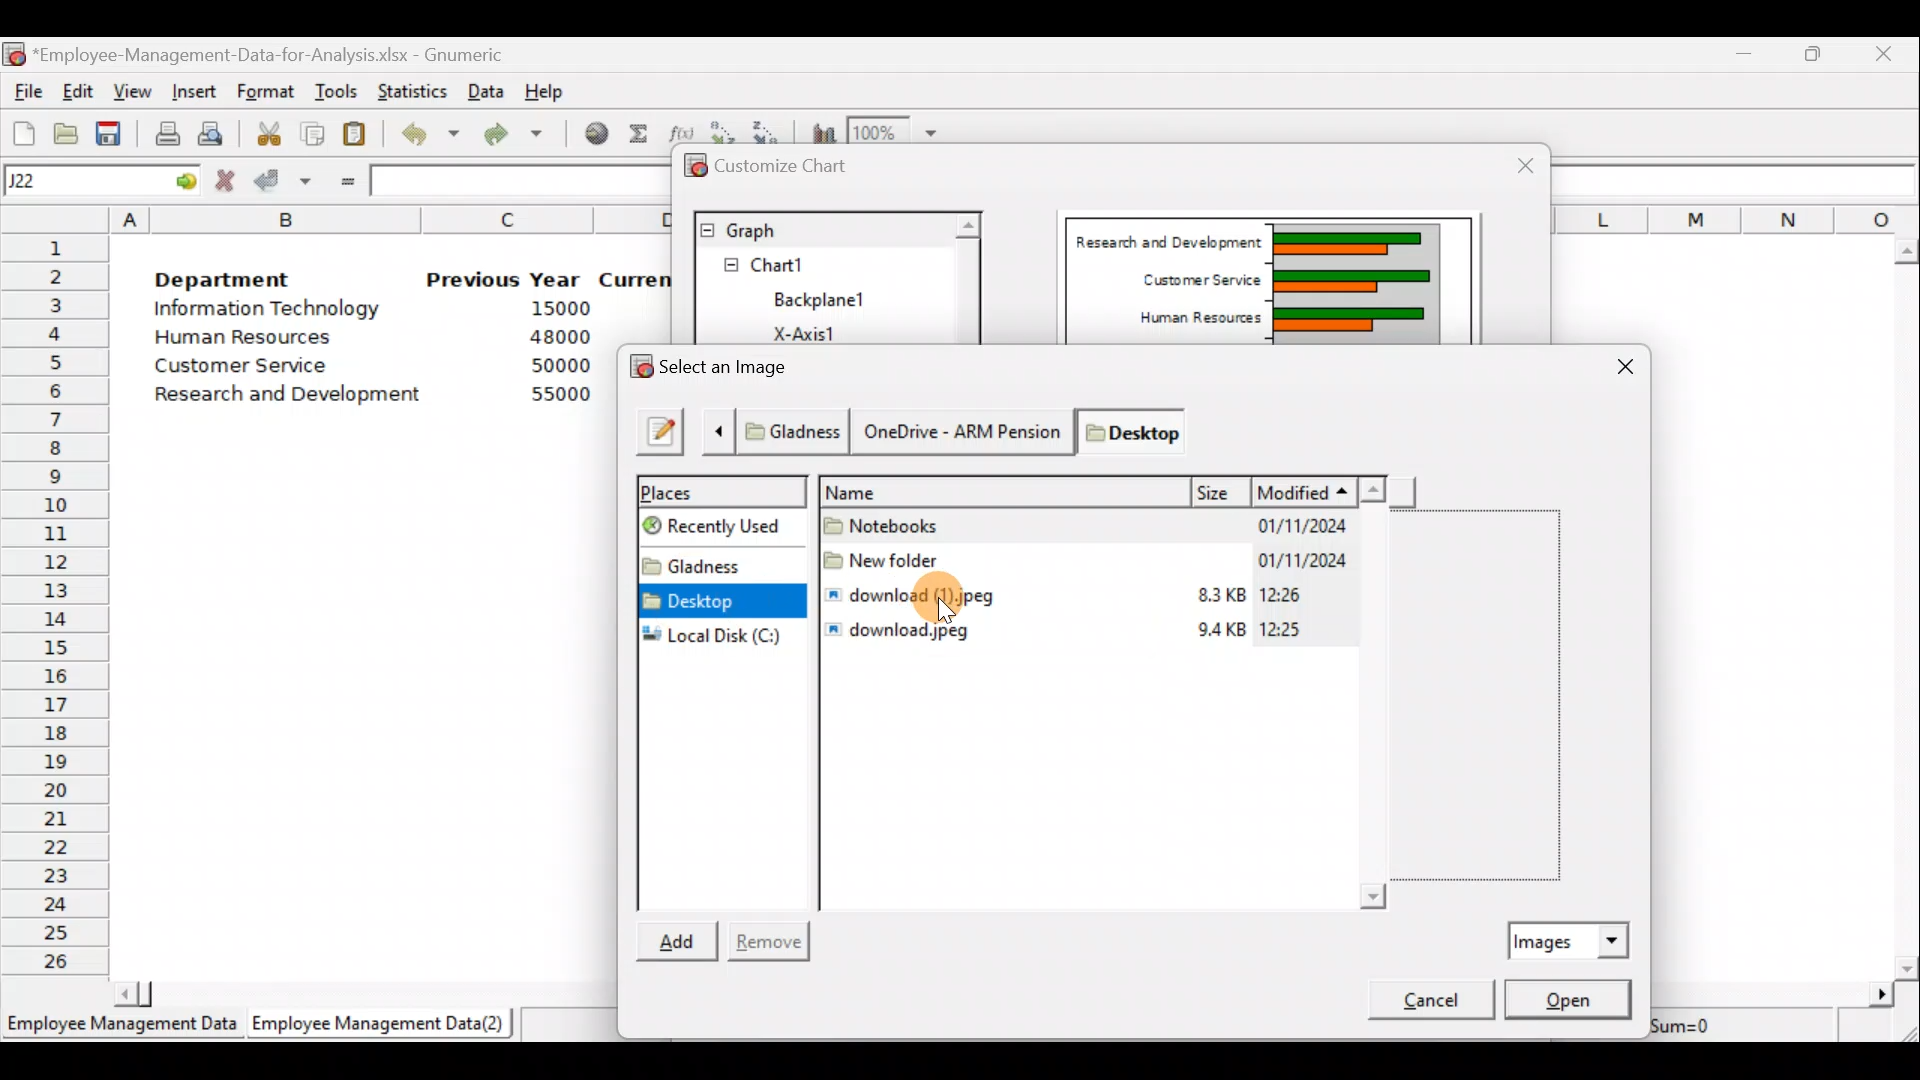  Describe the element at coordinates (1352, 282) in the screenshot. I see `Chart Preview` at that location.